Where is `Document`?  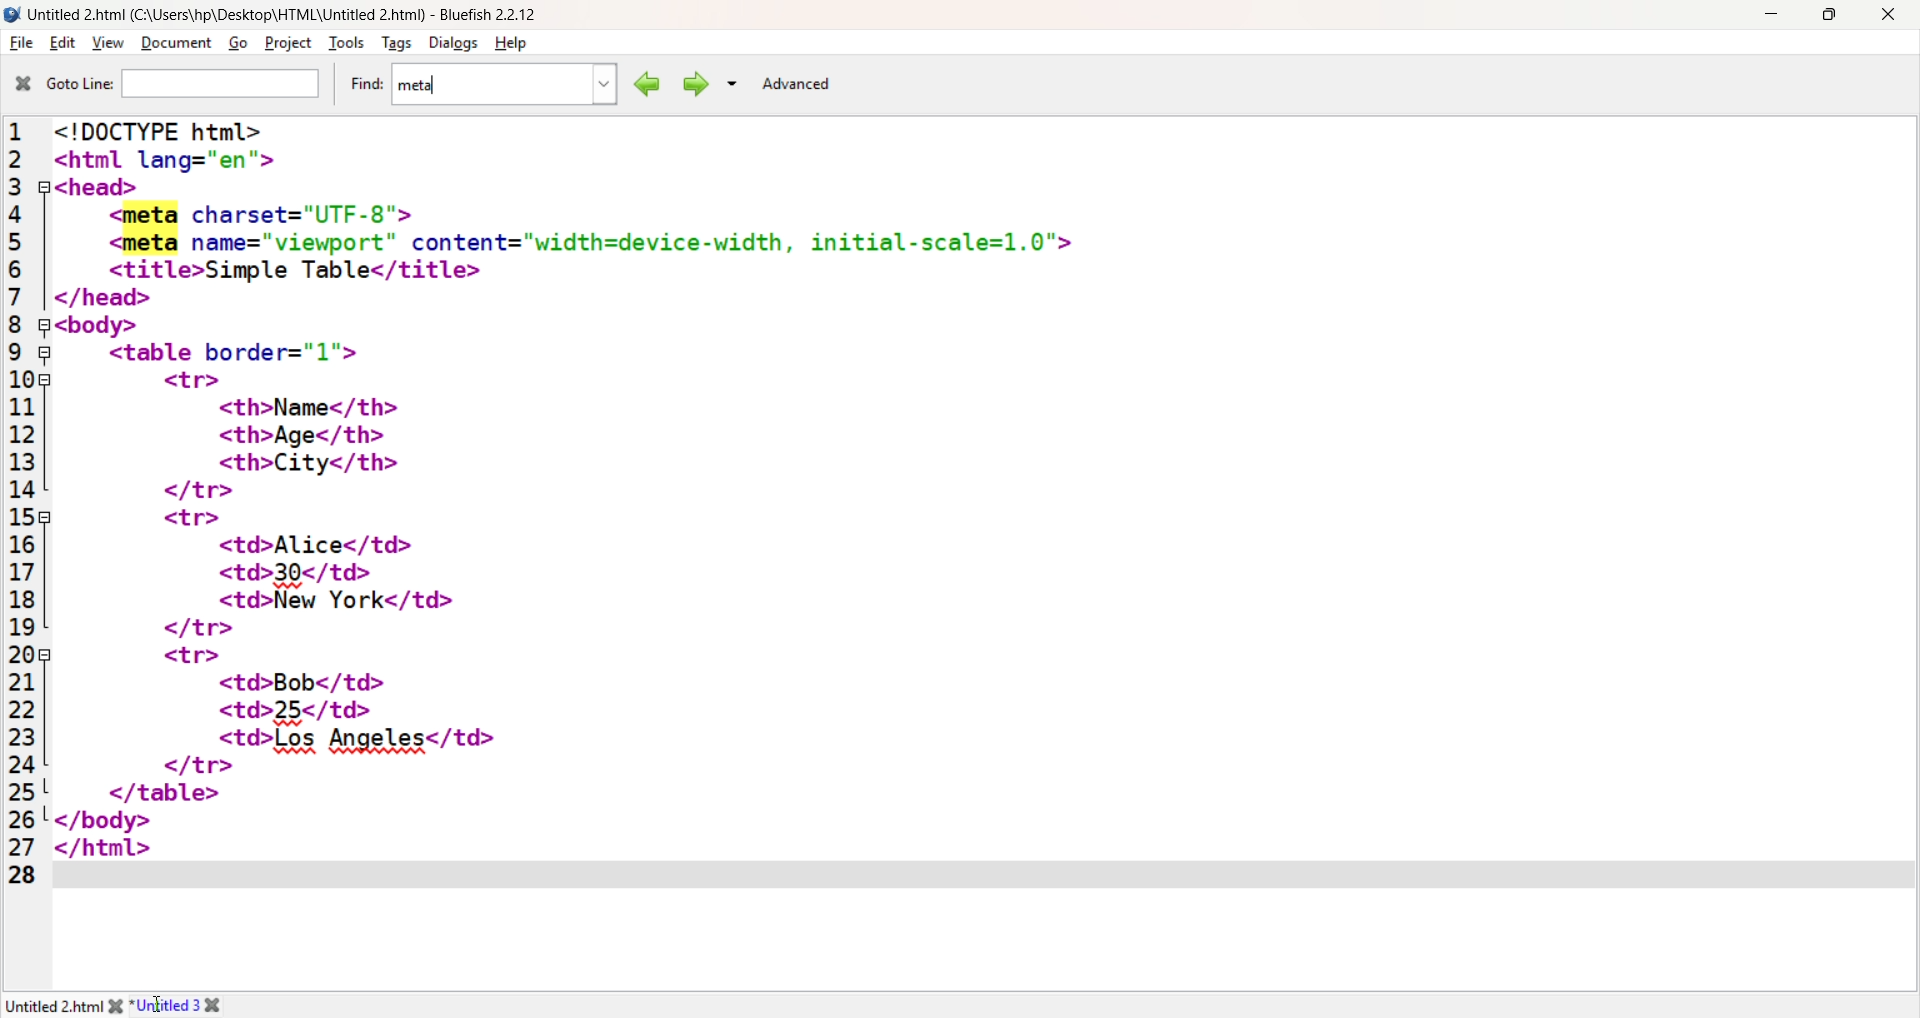
Document is located at coordinates (175, 44).